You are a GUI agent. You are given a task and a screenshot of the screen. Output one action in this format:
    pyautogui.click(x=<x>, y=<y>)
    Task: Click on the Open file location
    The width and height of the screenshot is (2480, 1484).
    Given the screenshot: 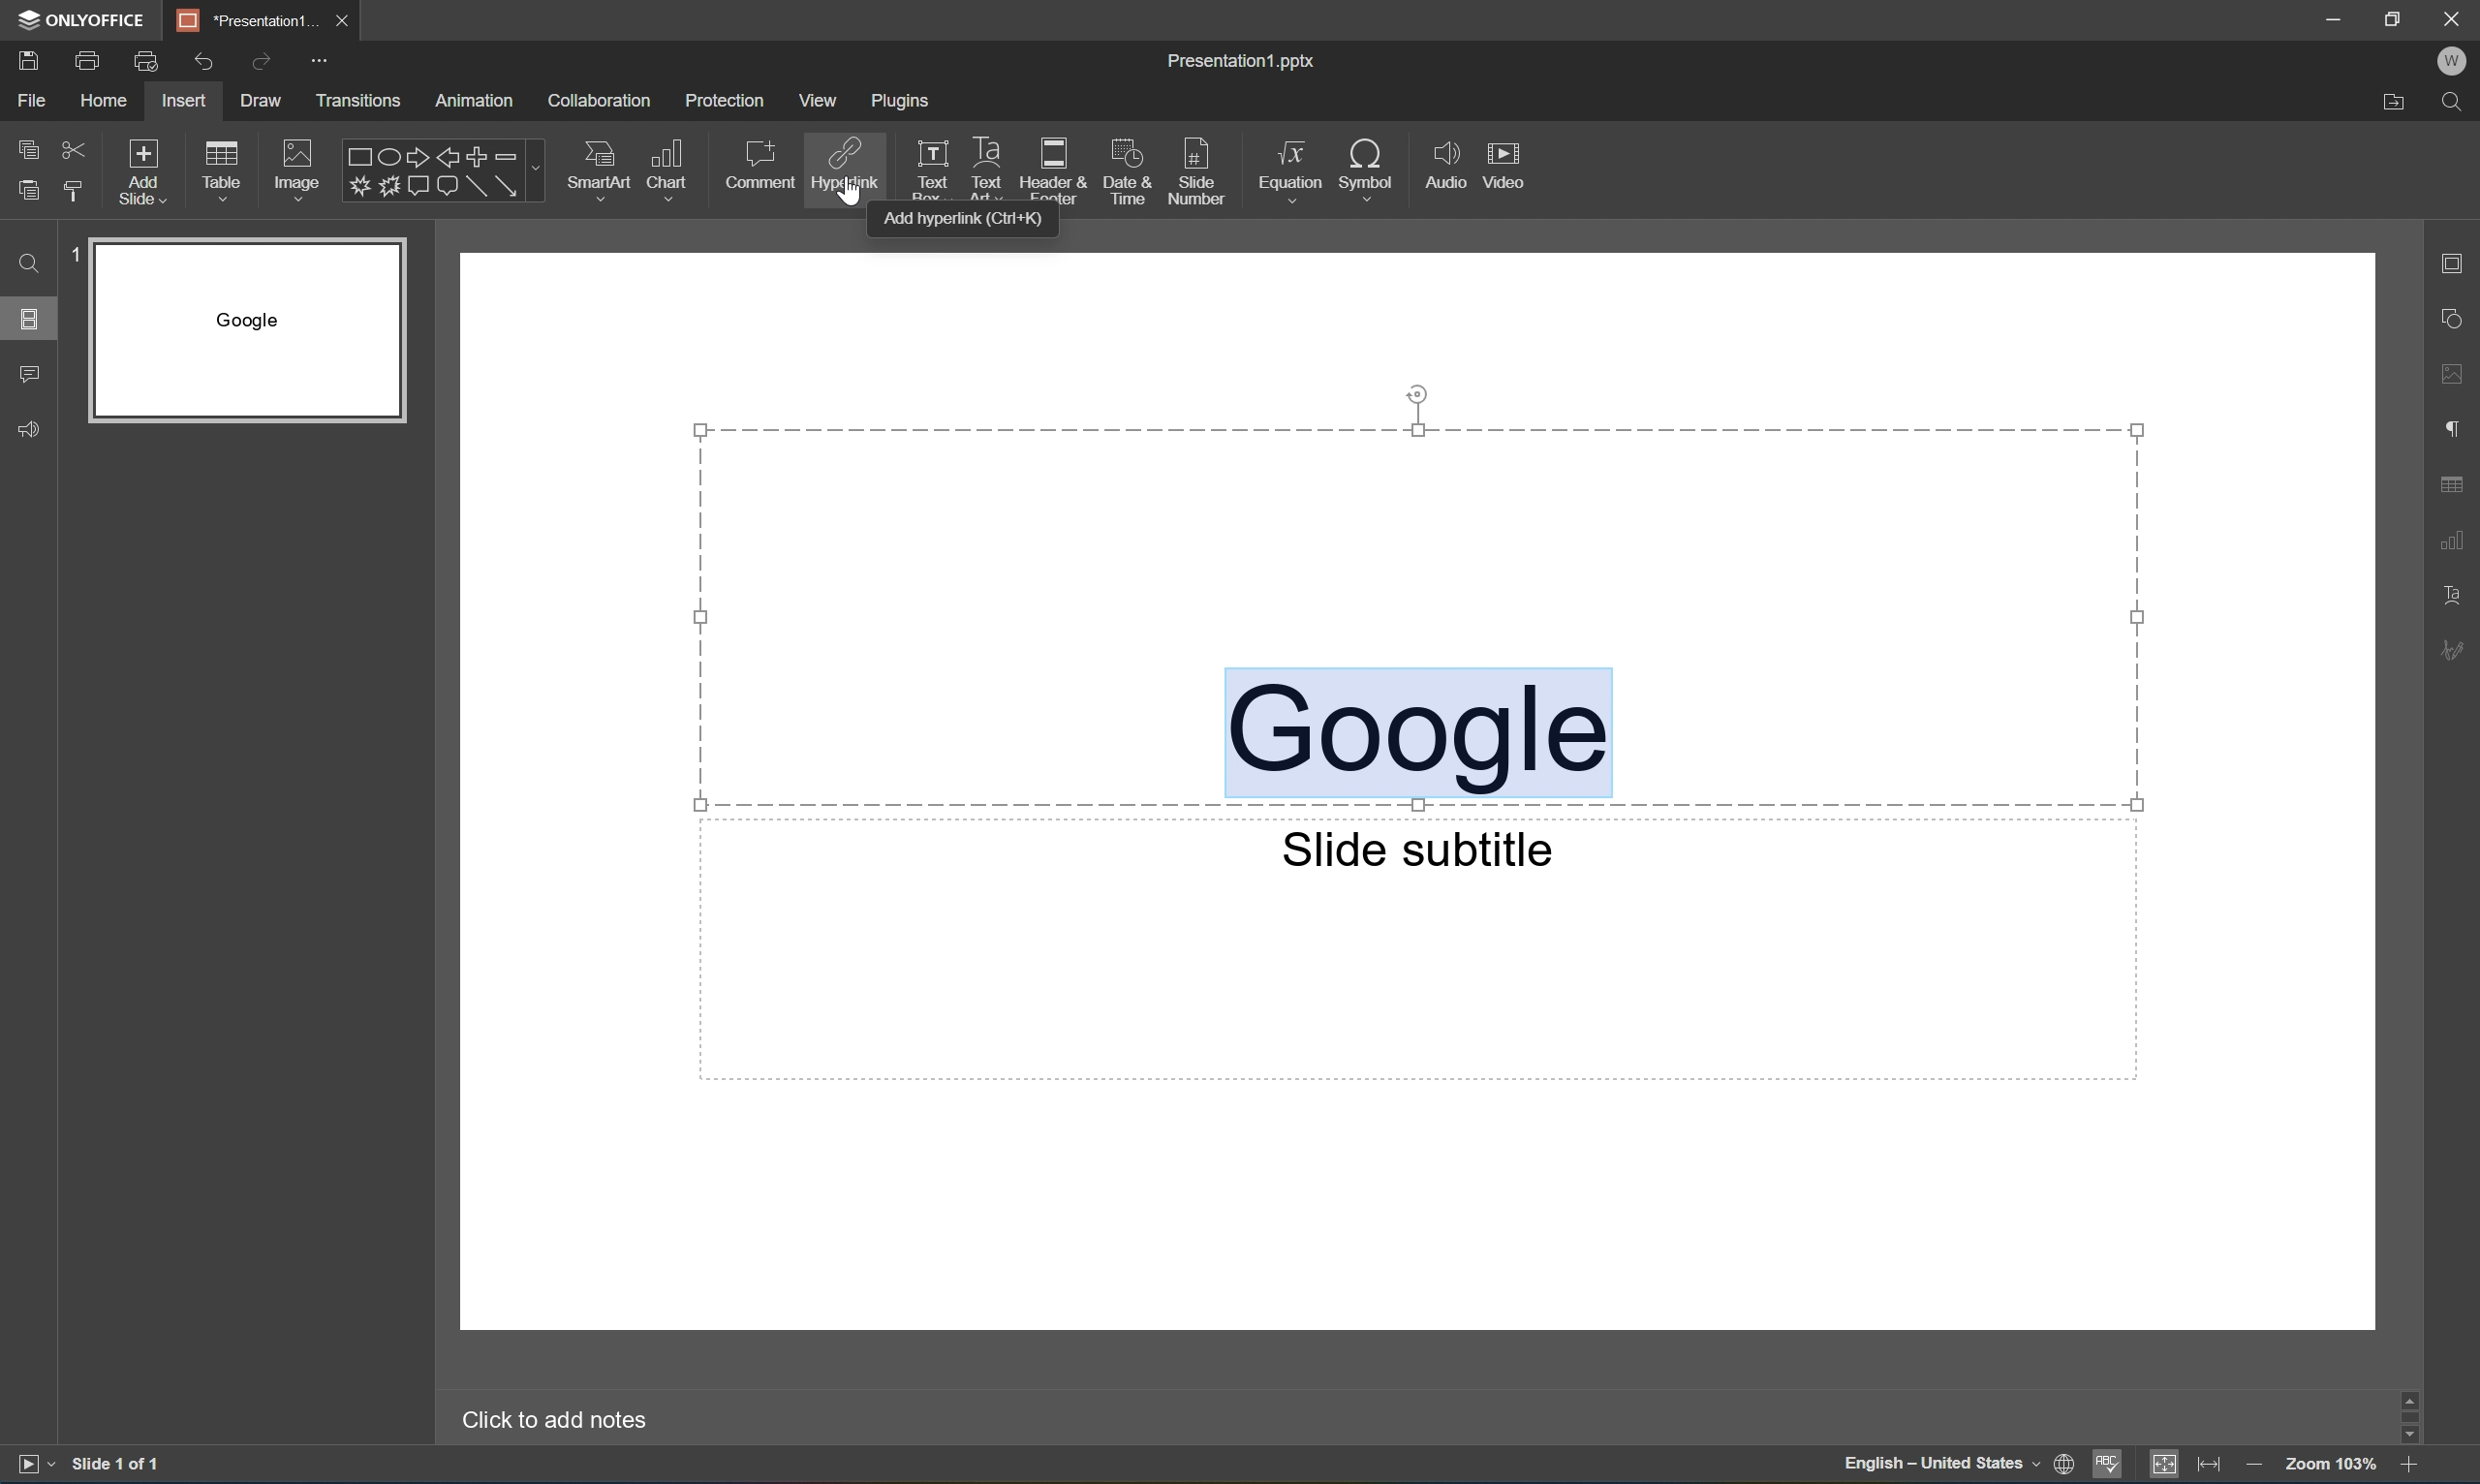 What is the action you would take?
    pyautogui.click(x=2393, y=104)
    